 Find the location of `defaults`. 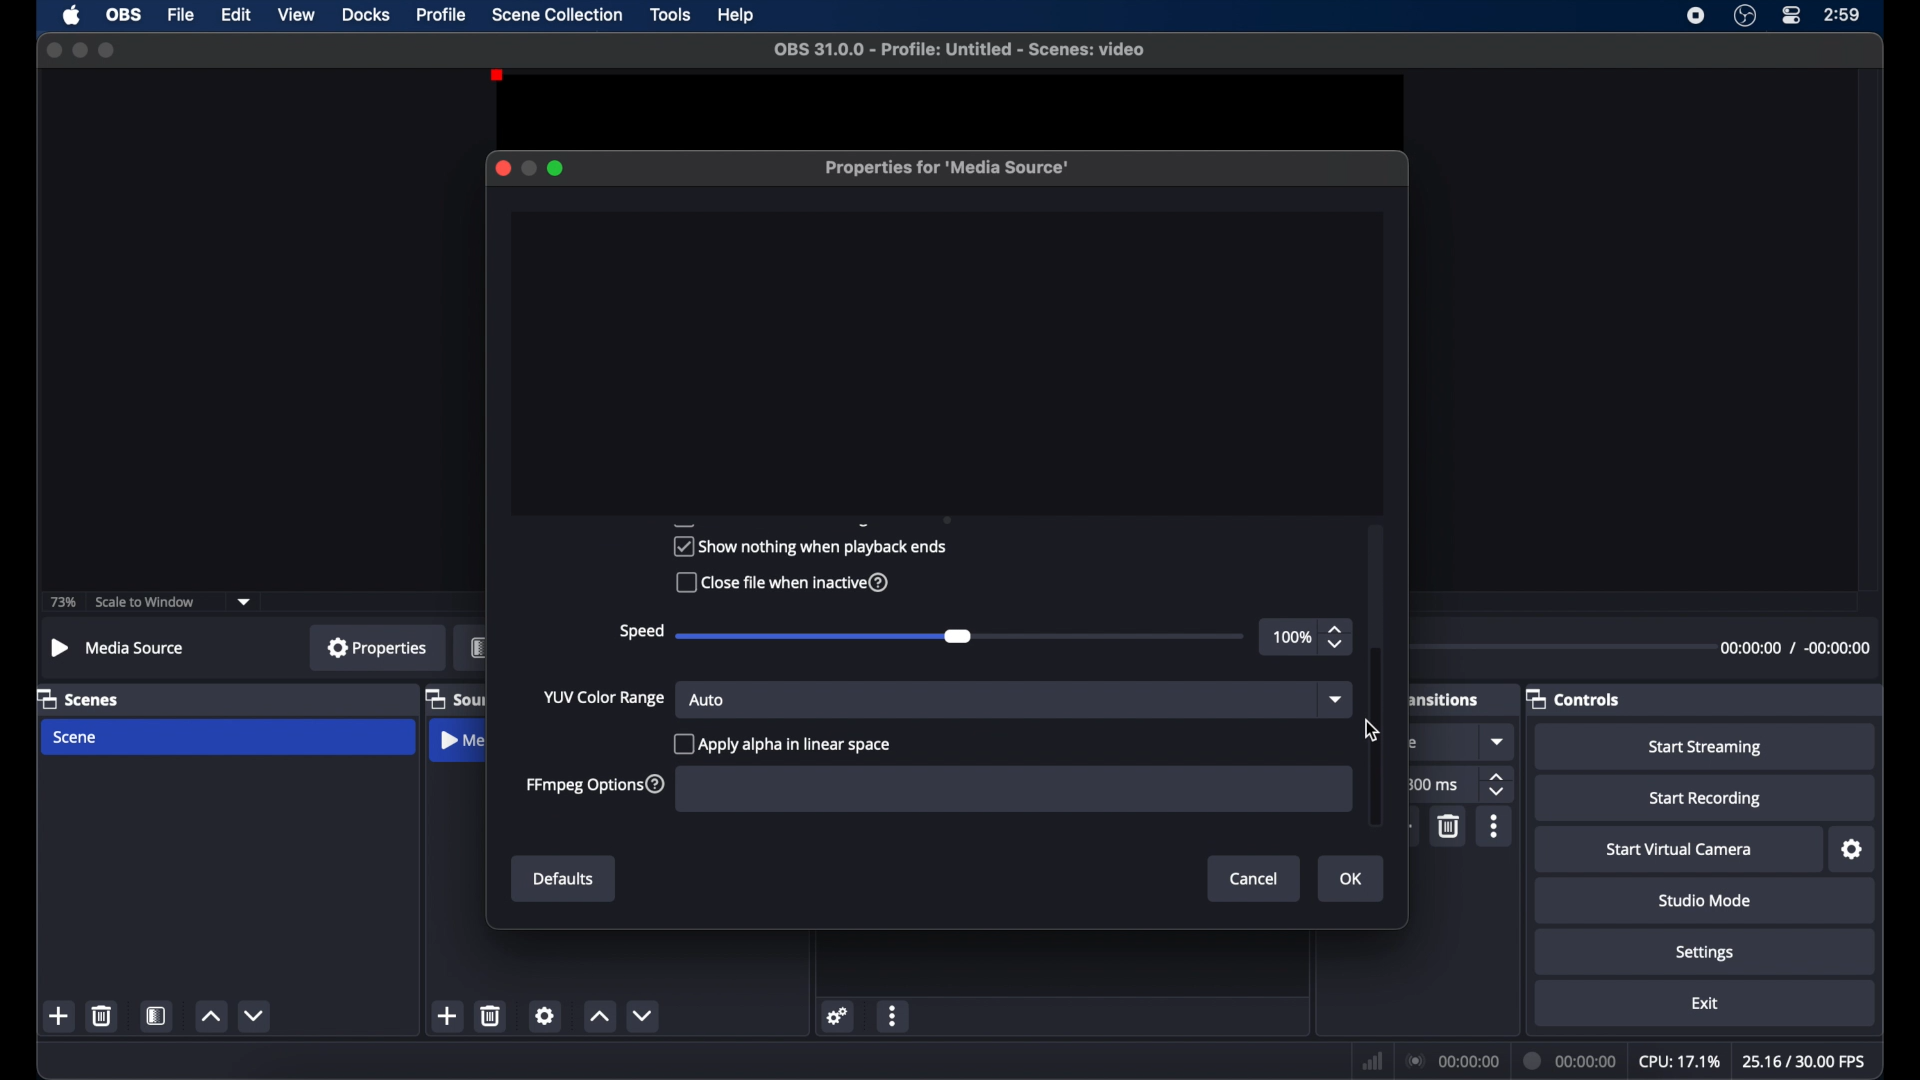

defaults is located at coordinates (565, 879).